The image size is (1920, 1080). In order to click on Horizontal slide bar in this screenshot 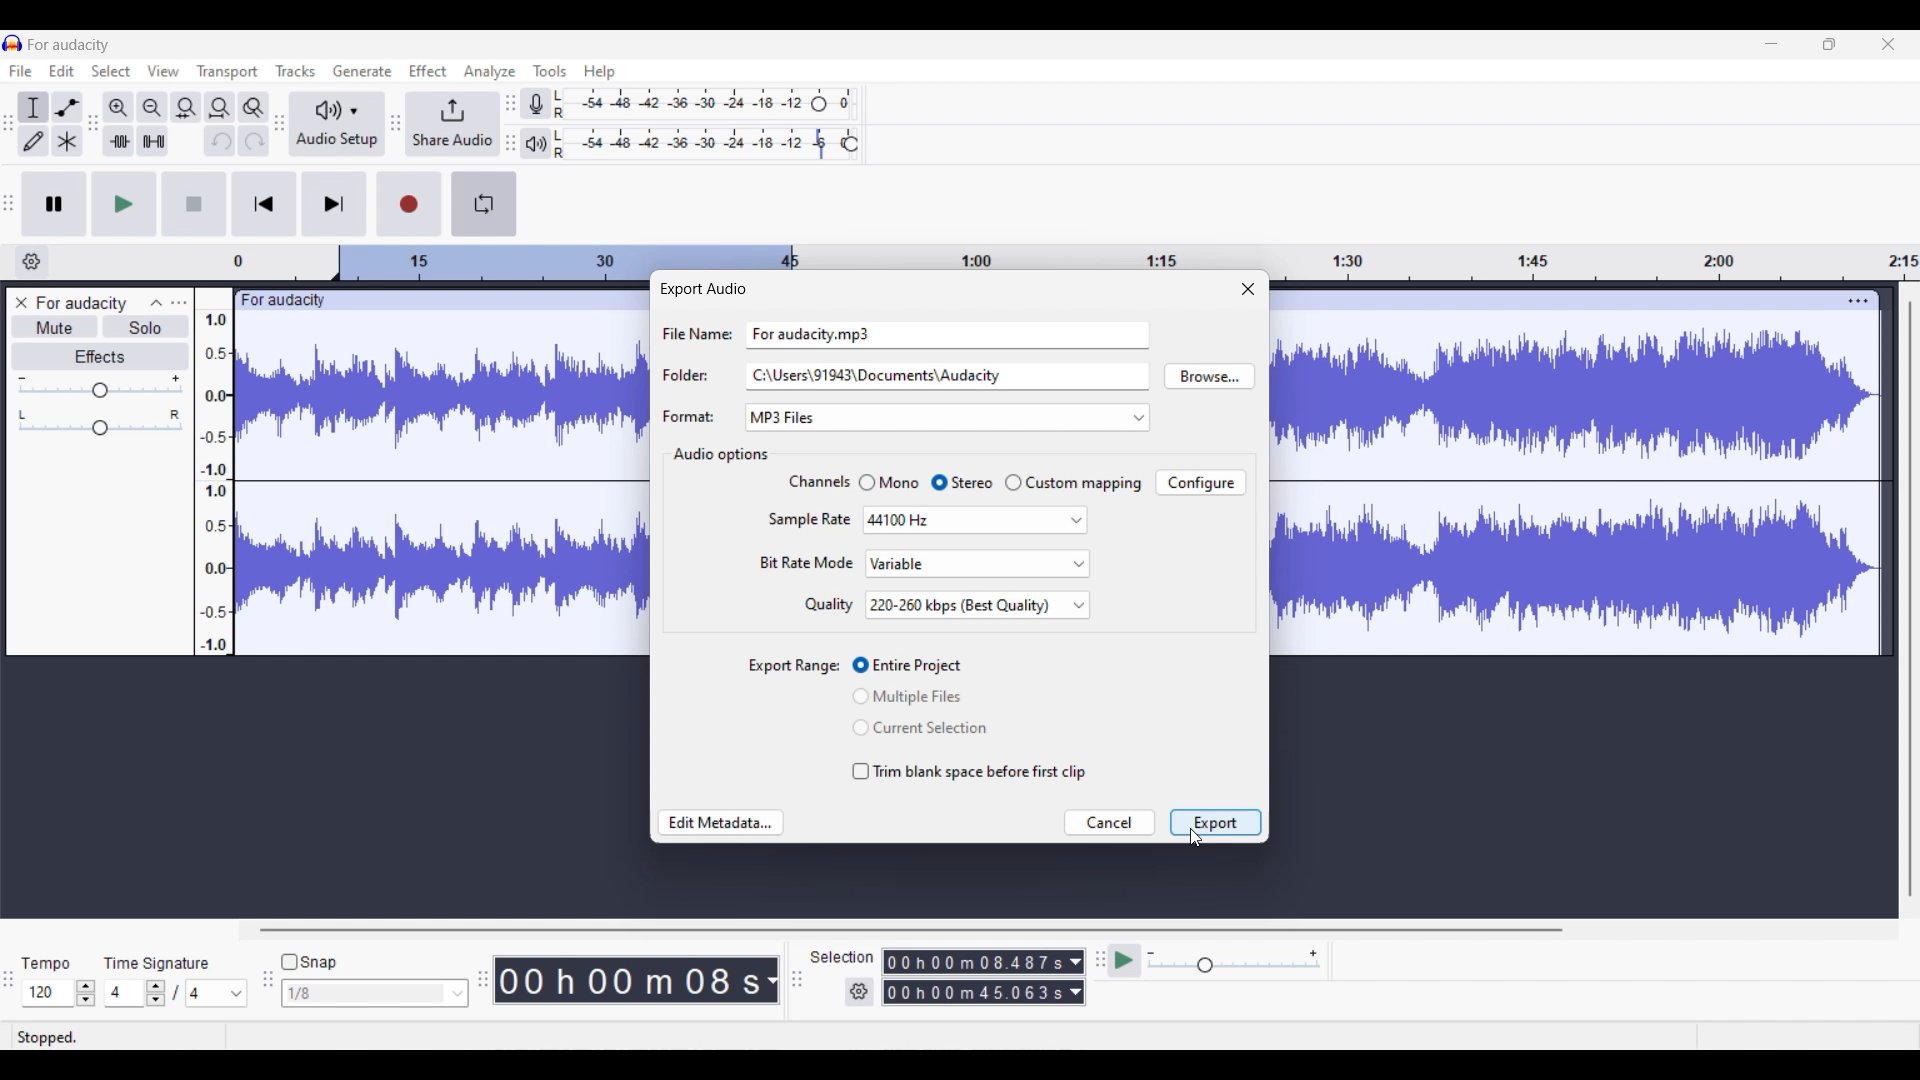, I will do `click(910, 930)`.